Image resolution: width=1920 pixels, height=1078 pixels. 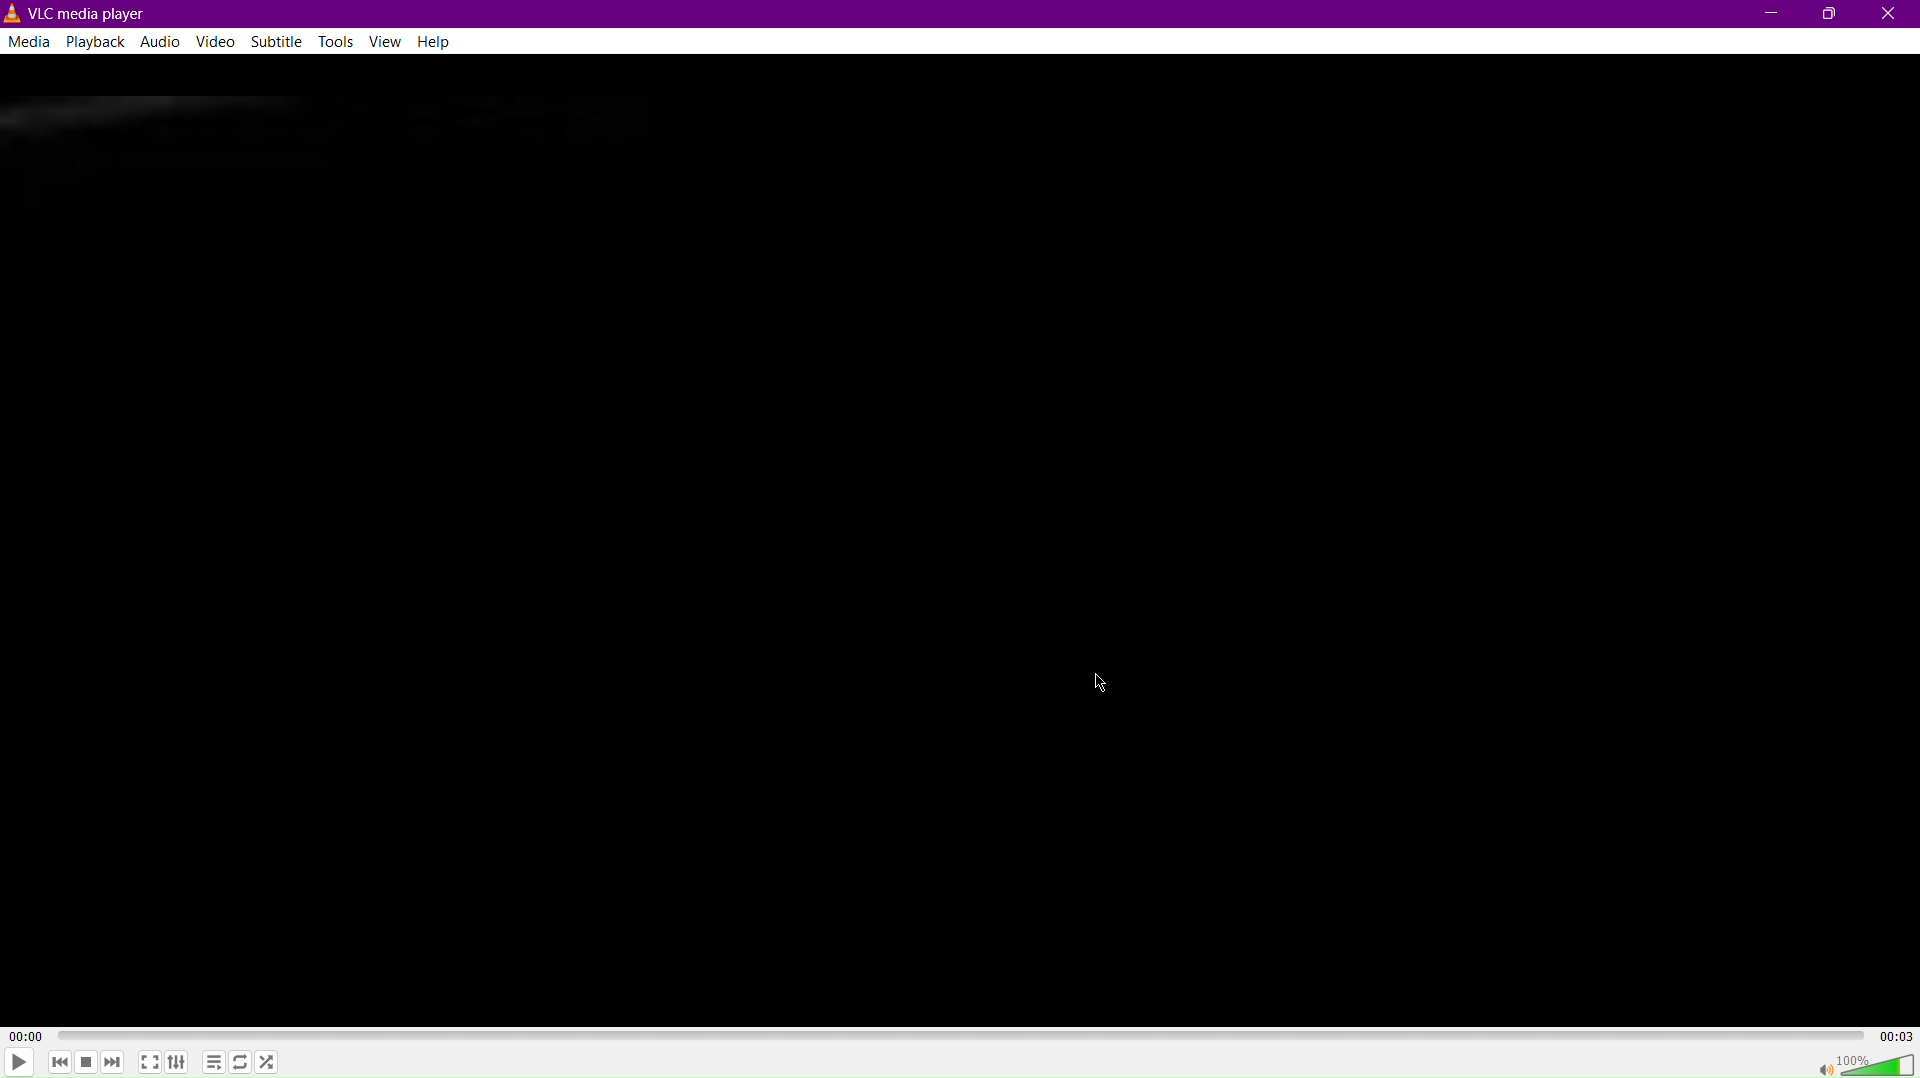 I want to click on Loop, so click(x=243, y=1061).